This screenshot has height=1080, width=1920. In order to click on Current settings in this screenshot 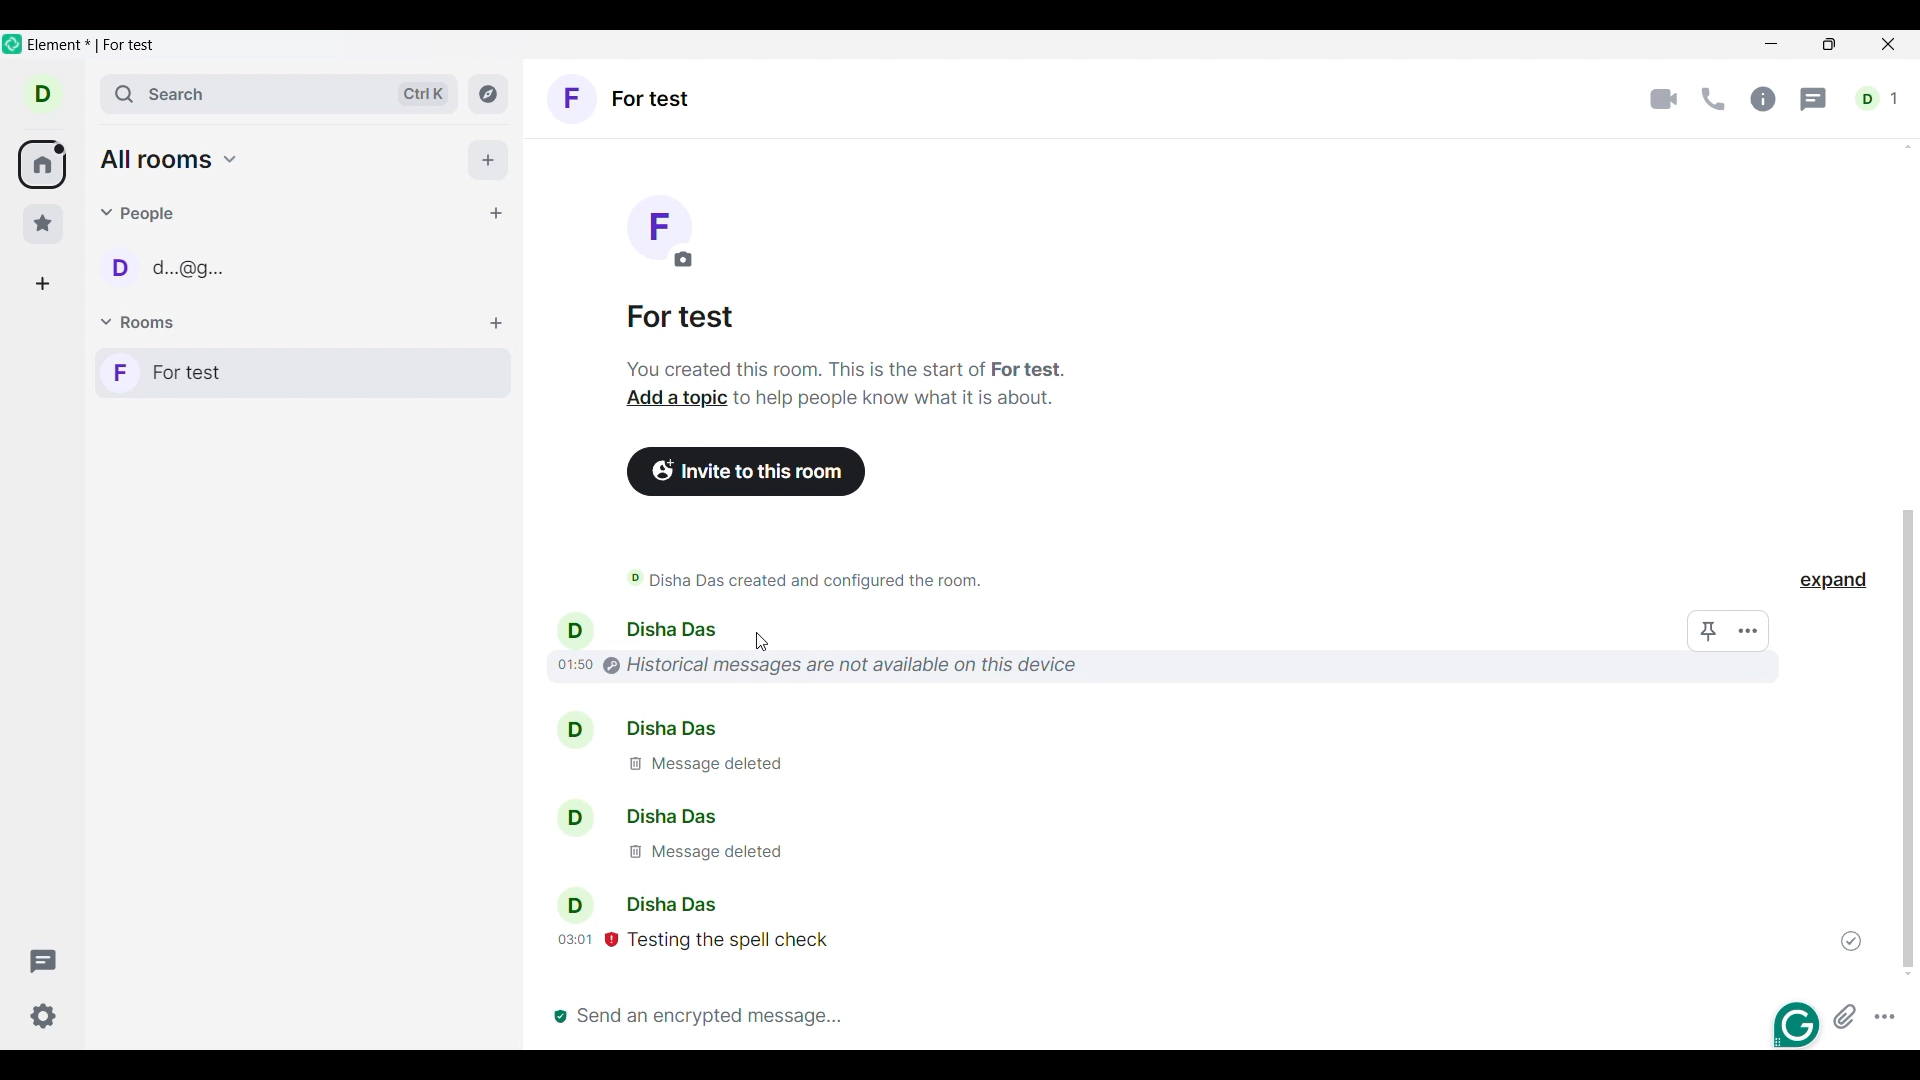, I will do `click(44, 1016)`.